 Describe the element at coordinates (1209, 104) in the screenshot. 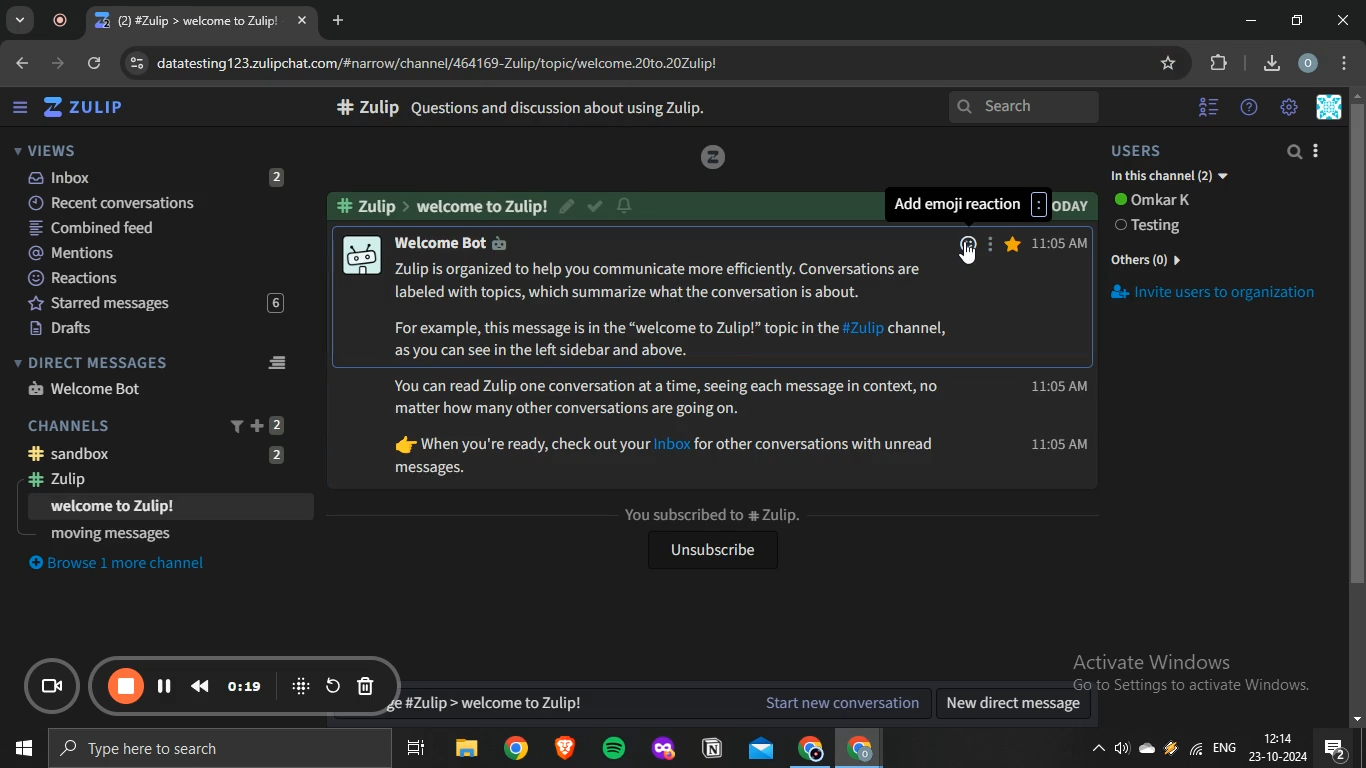

I see `hide user list menu` at that location.